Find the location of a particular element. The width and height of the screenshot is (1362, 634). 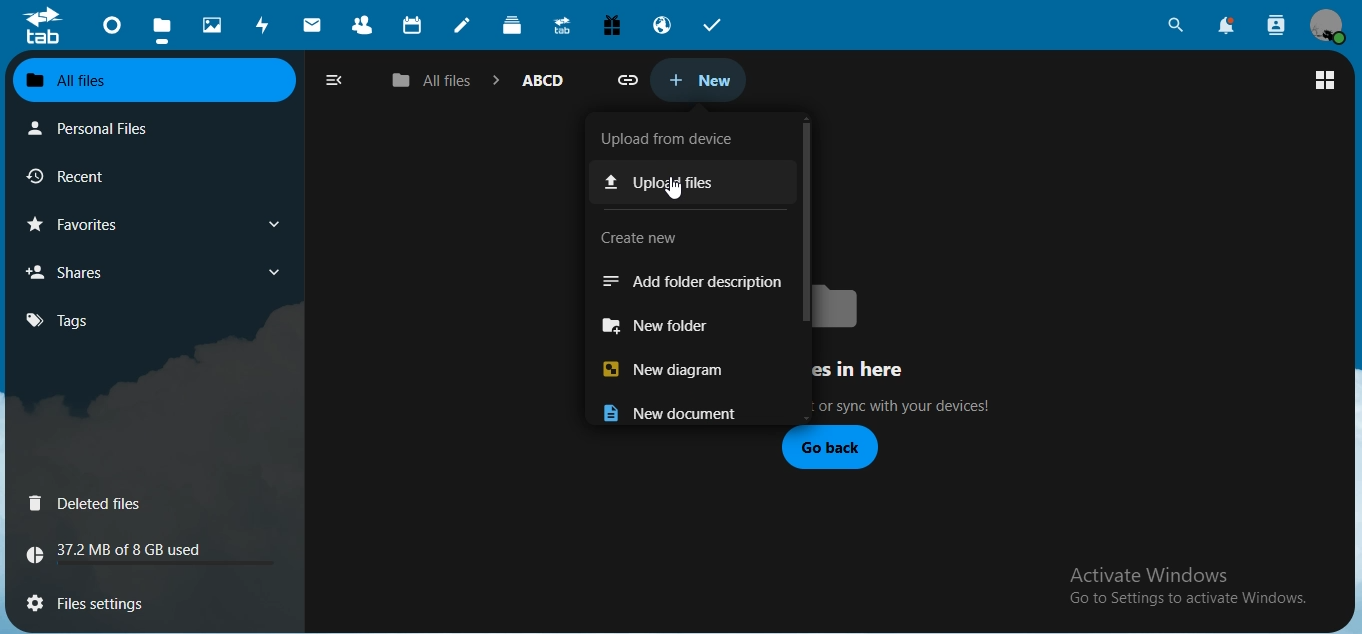

free trial is located at coordinates (614, 24).